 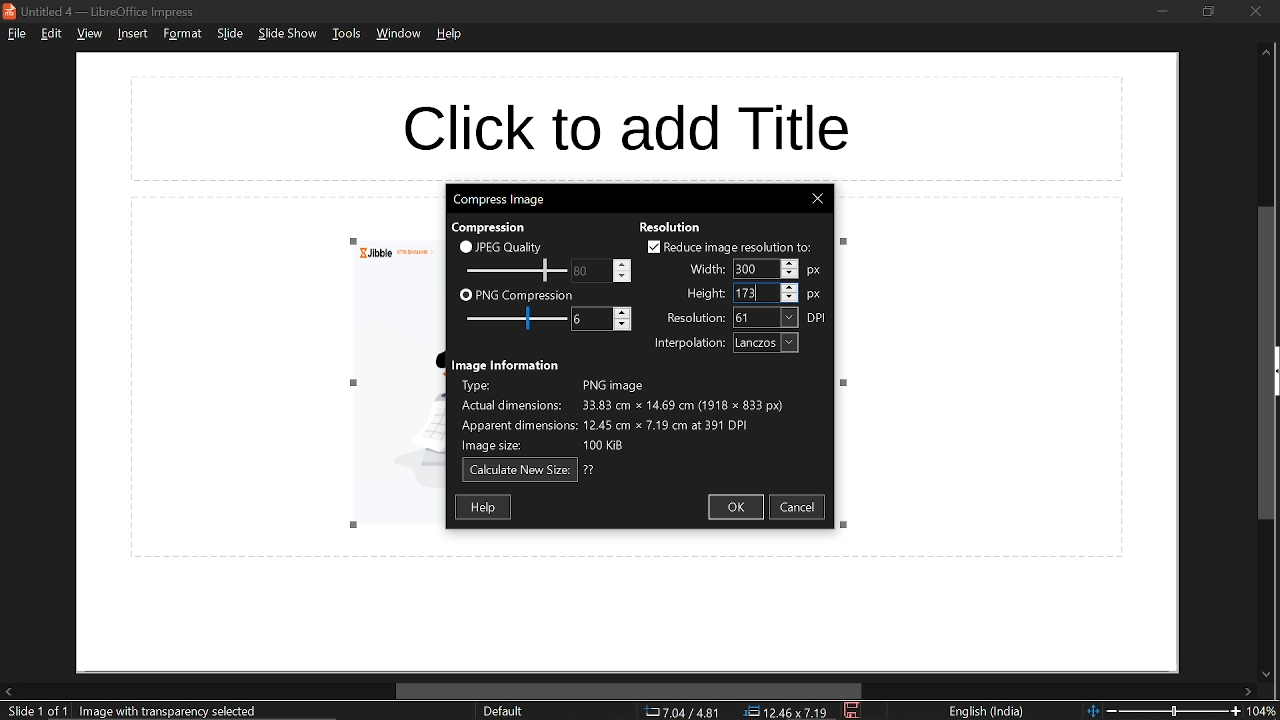 I want to click on close, so click(x=1257, y=11).